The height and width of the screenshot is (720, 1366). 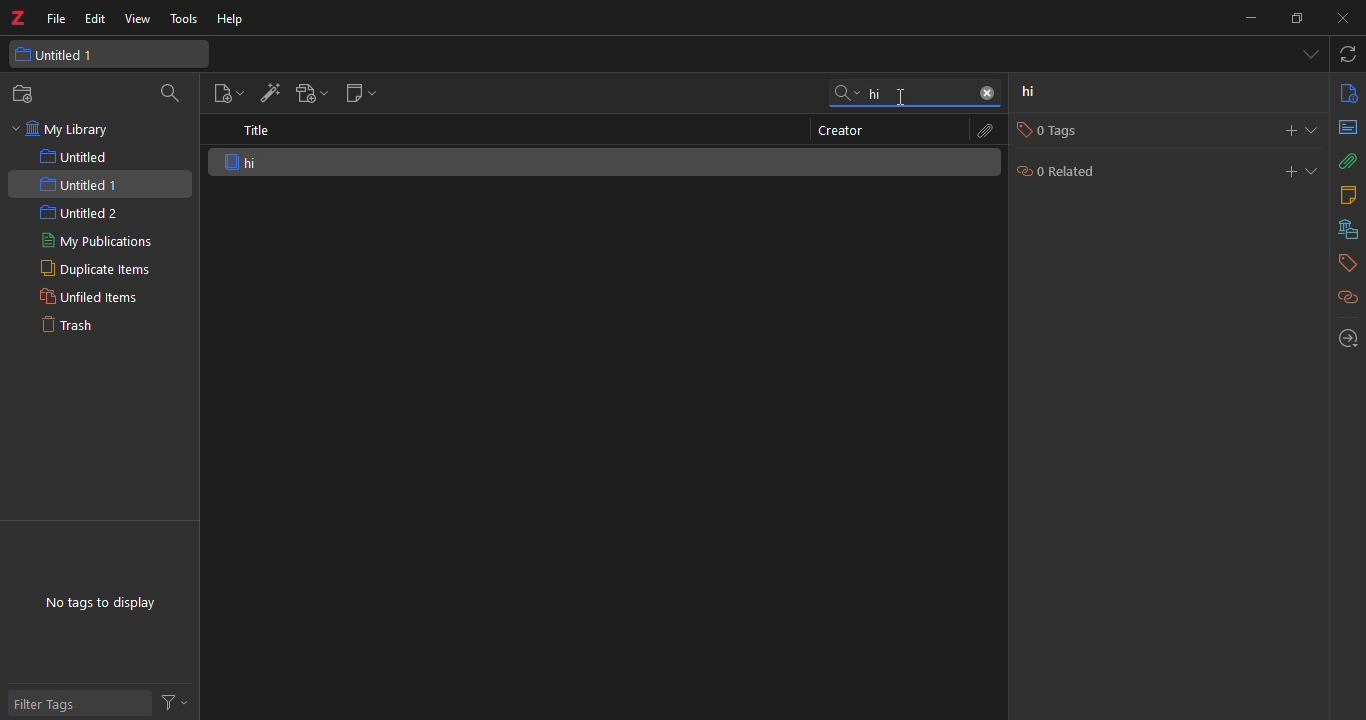 What do you see at coordinates (1344, 338) in the screenshot?
I see `locate` at bounding box center [1344, 338].